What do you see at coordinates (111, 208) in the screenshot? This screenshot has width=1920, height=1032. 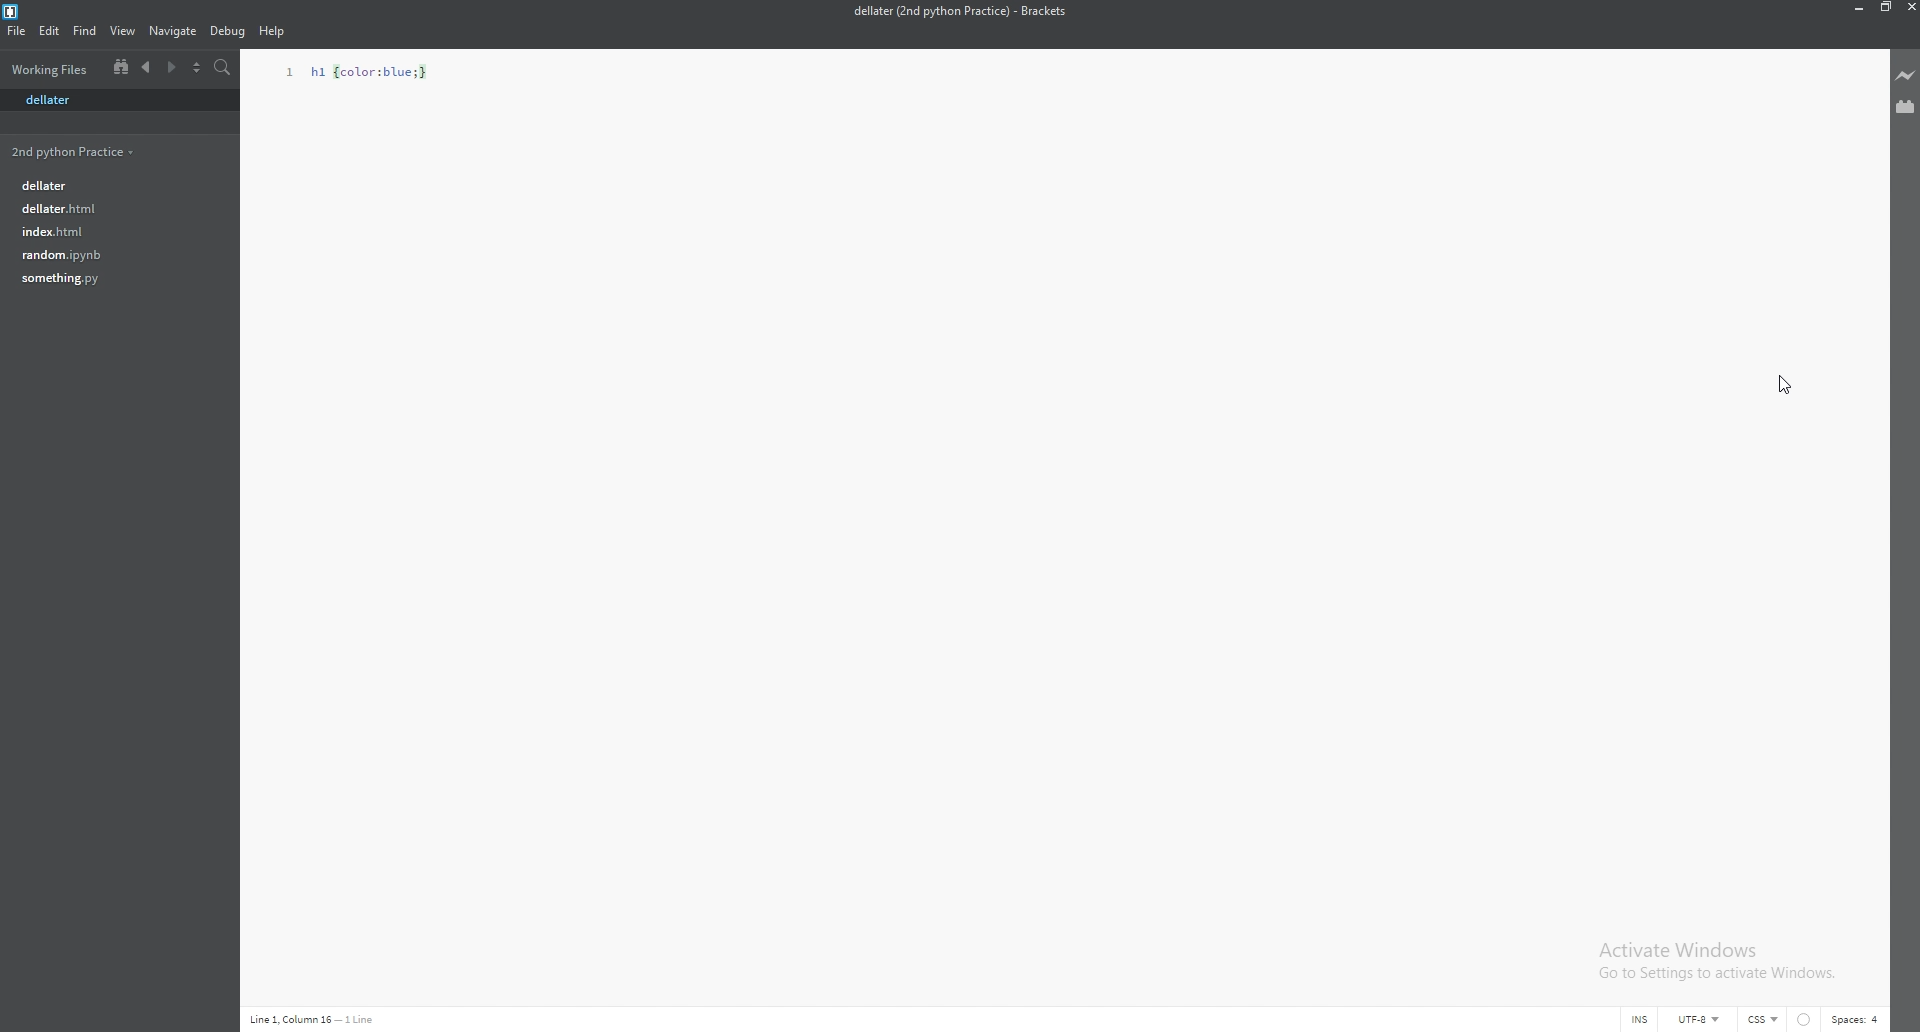 I see `file` at bounding box center [111, 208].